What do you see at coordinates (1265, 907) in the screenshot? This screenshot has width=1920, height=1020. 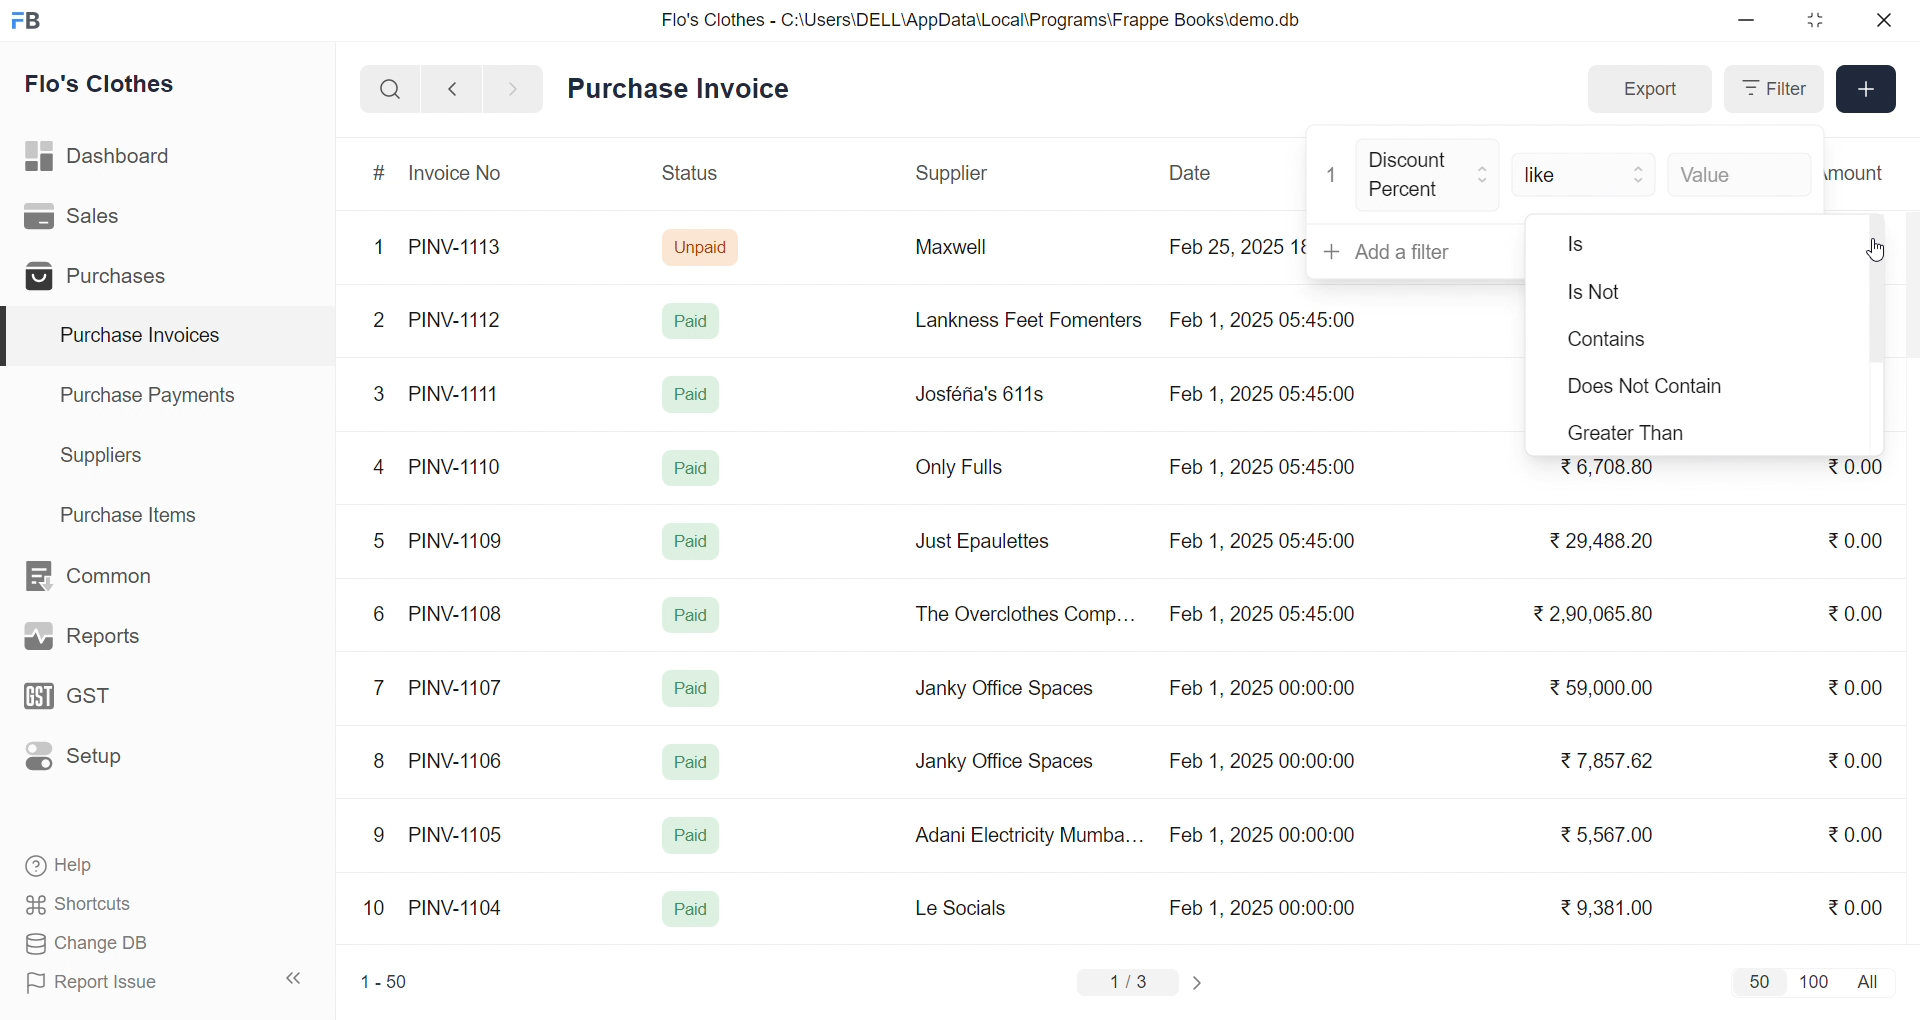 I see `Feb 1, 2025 00:00:00` at bounding box center [1265, 907].